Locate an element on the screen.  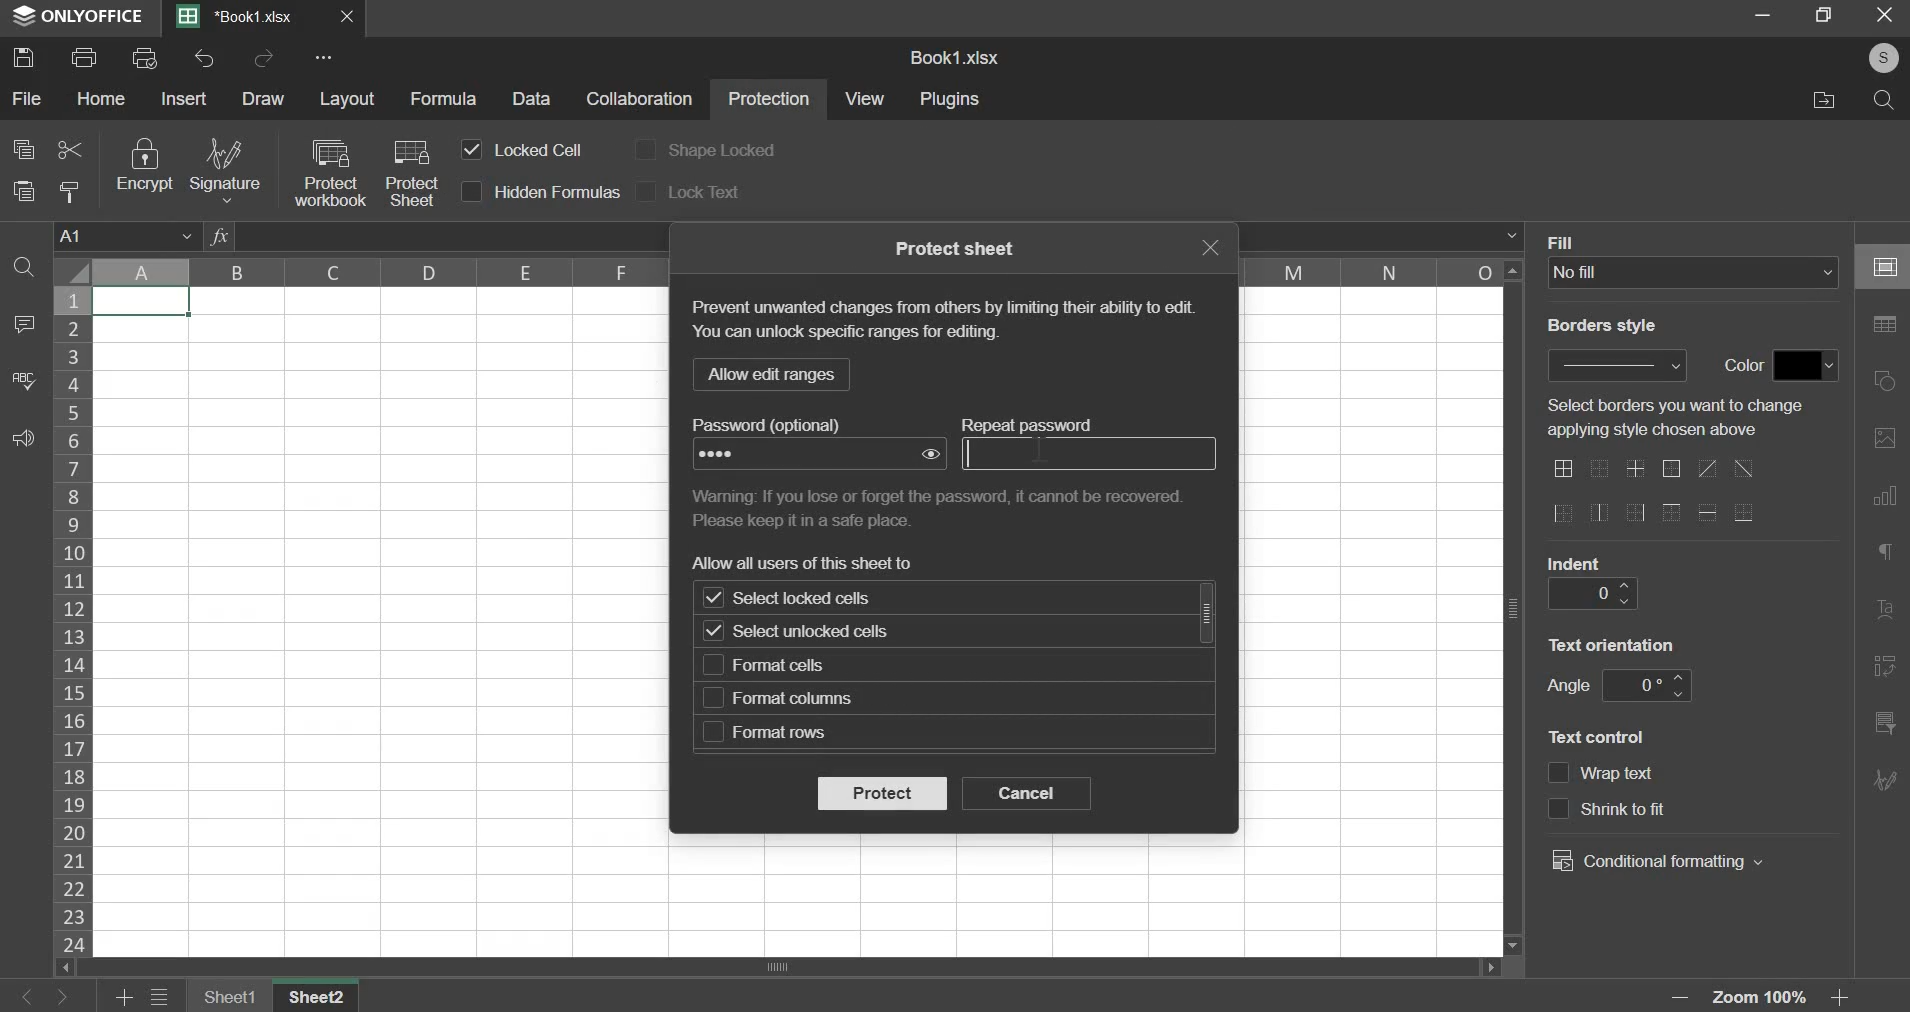
right side bar is located at coordinates (1887, 493).